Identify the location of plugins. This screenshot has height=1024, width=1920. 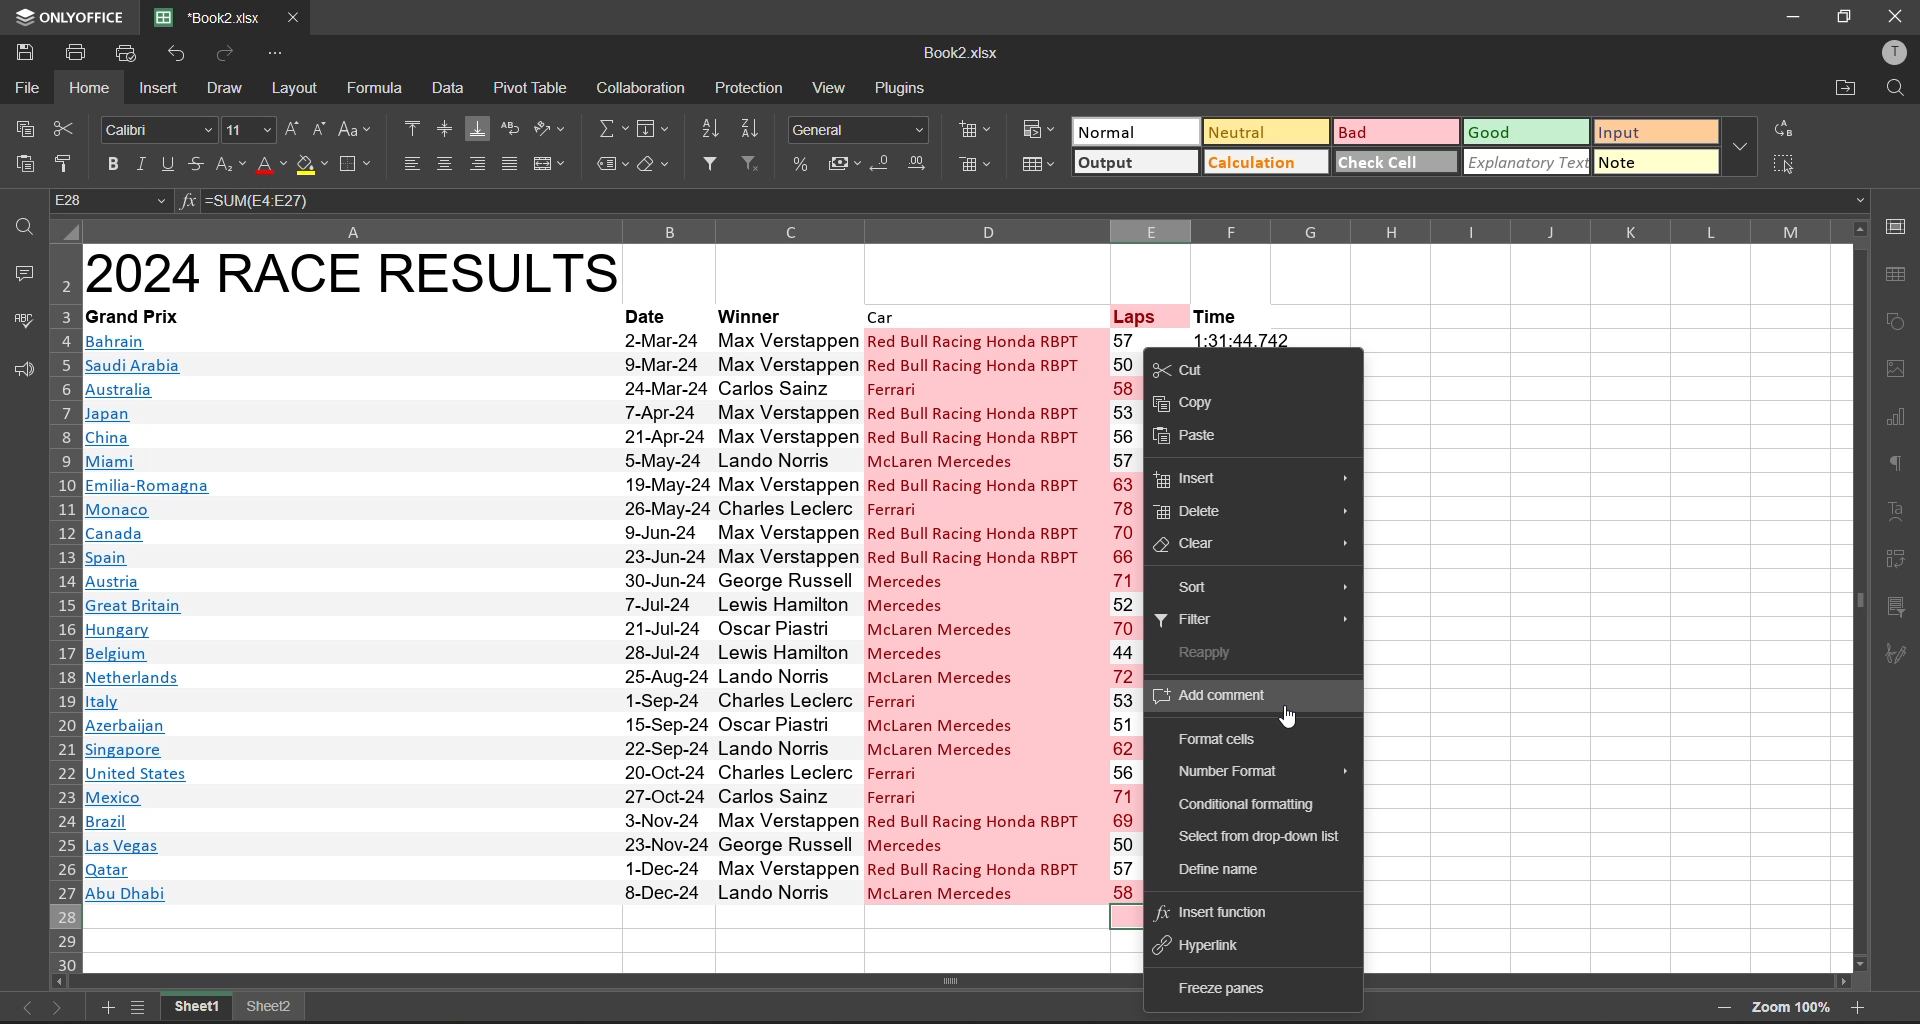
(905, 90).